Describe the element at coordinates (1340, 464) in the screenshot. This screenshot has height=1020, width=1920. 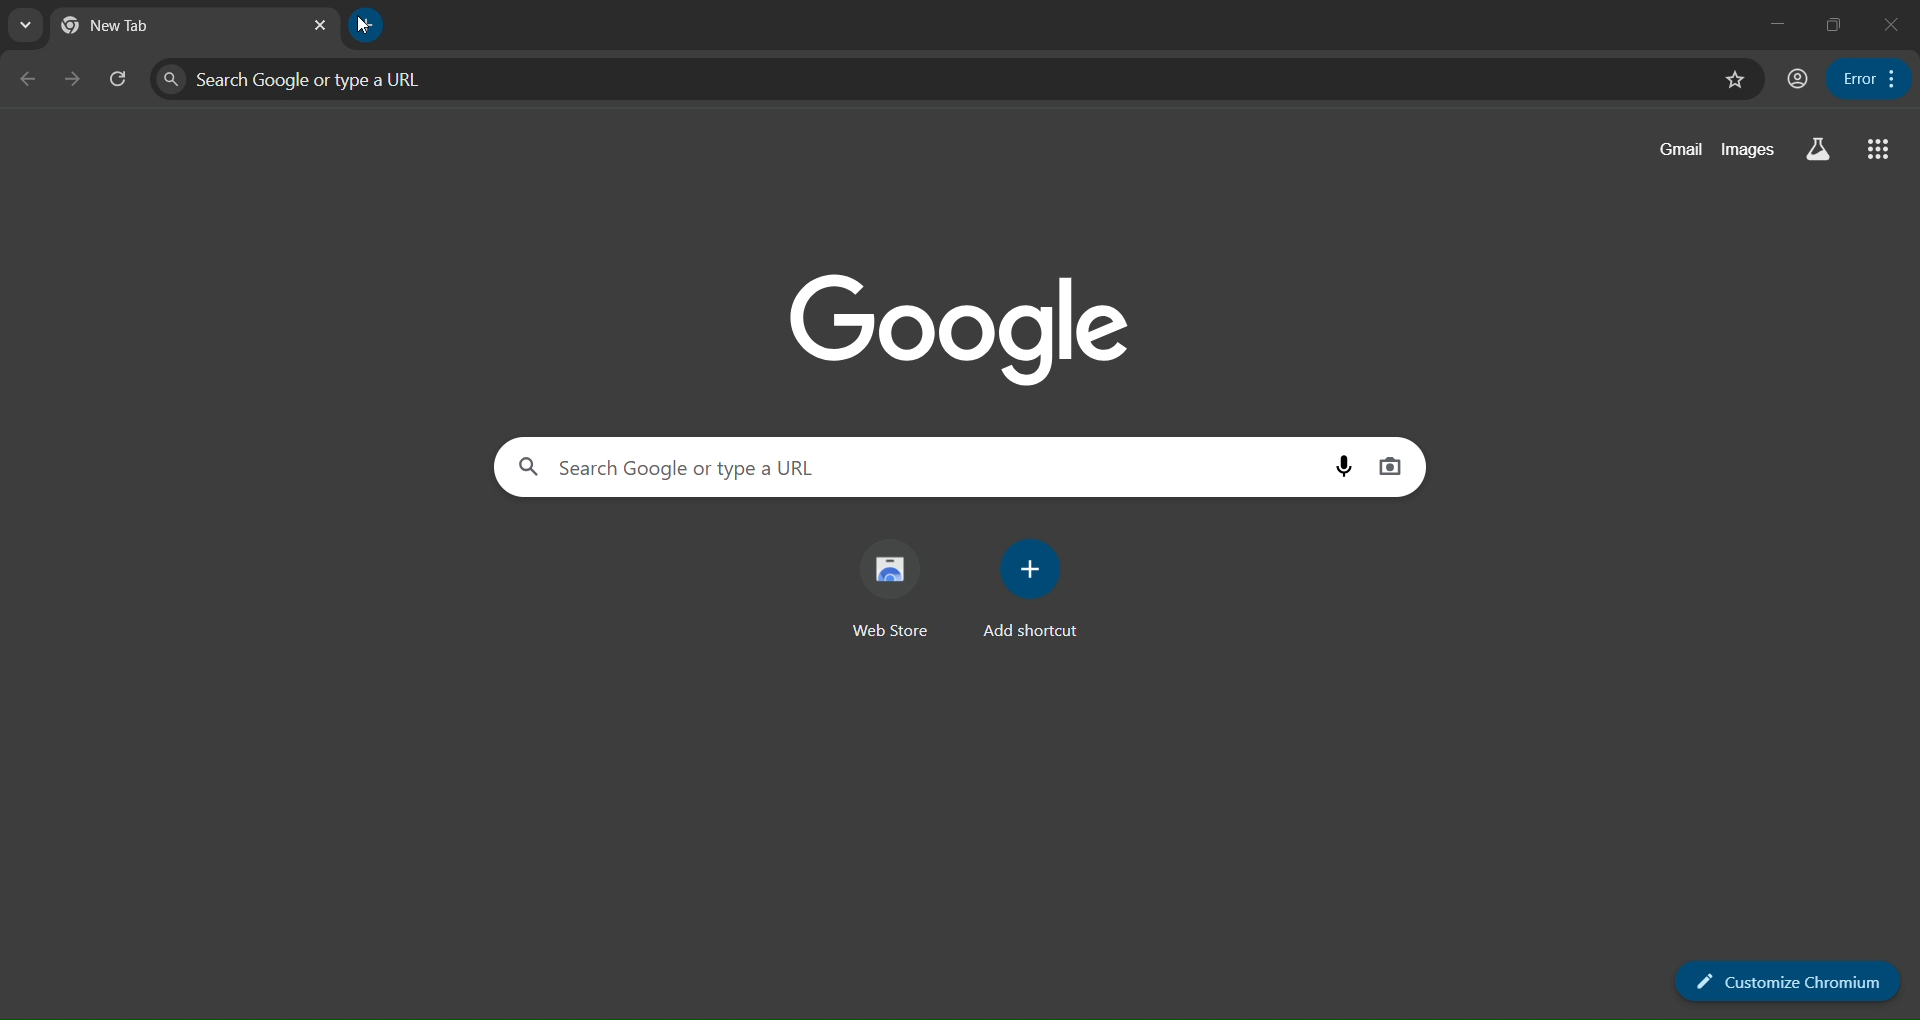
I see `audio search` at that location.